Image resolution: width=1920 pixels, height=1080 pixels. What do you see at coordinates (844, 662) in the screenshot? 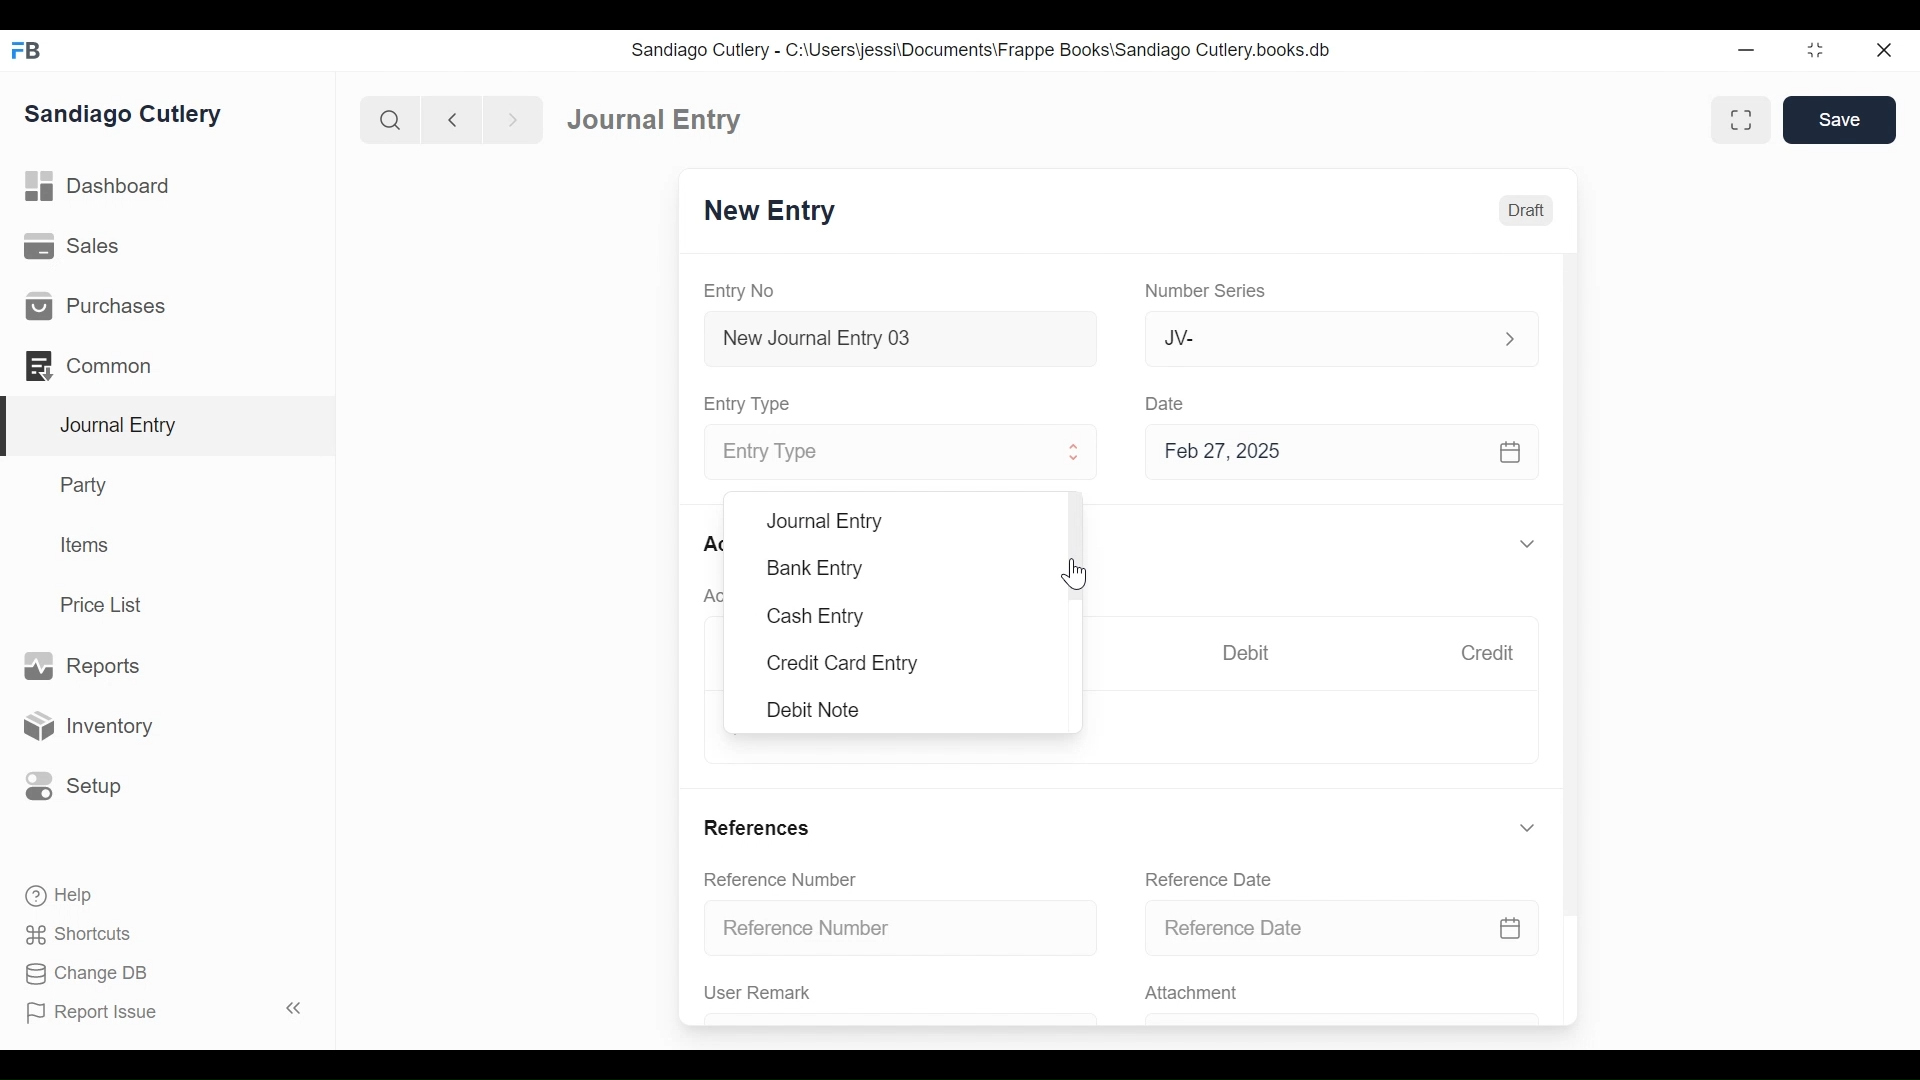
I see `Credit Card Entry` at bounding box center [844, 662].